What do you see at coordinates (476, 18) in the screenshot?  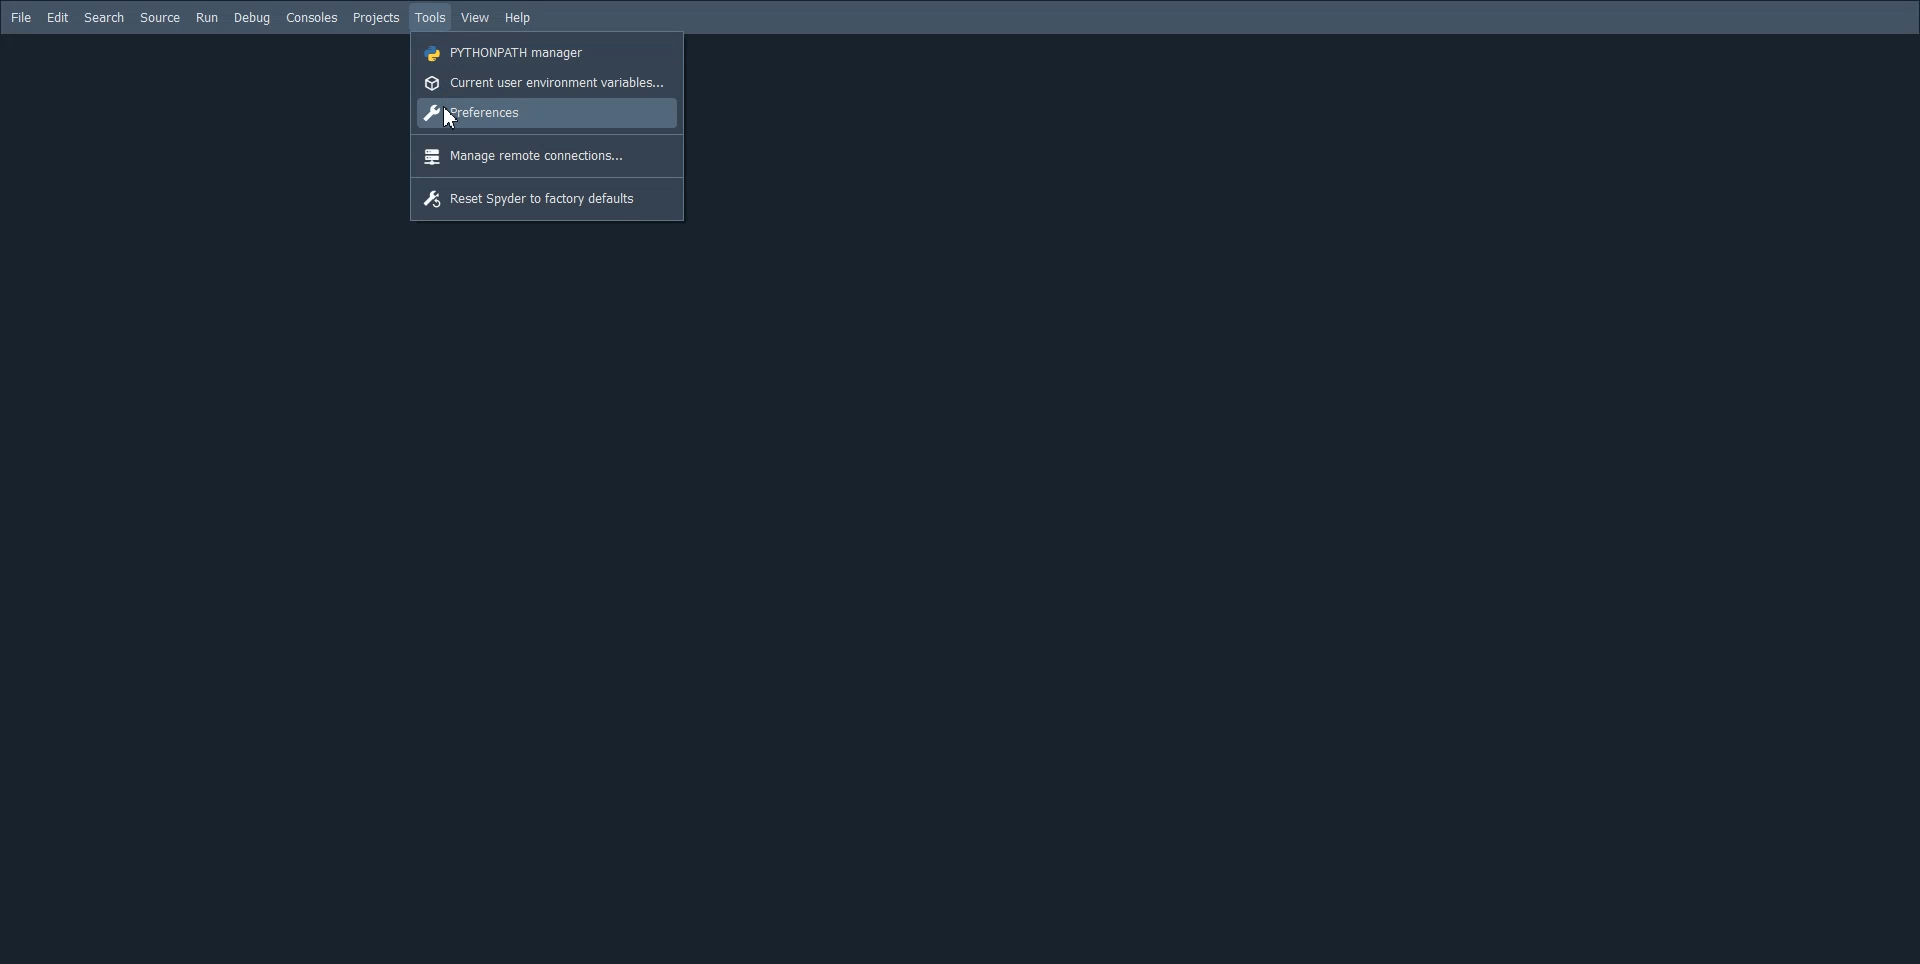 I see `View ` at bounding box center [476, 18].